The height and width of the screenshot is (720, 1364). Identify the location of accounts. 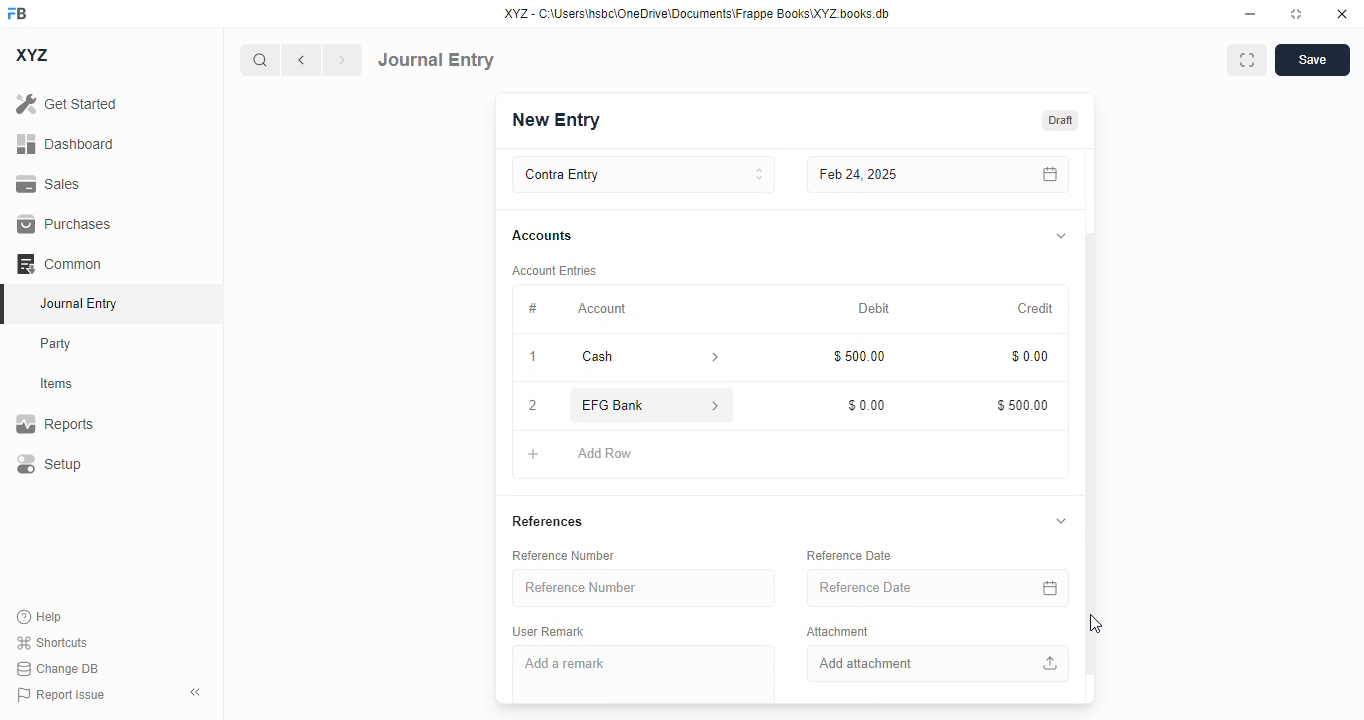
(542, 236).